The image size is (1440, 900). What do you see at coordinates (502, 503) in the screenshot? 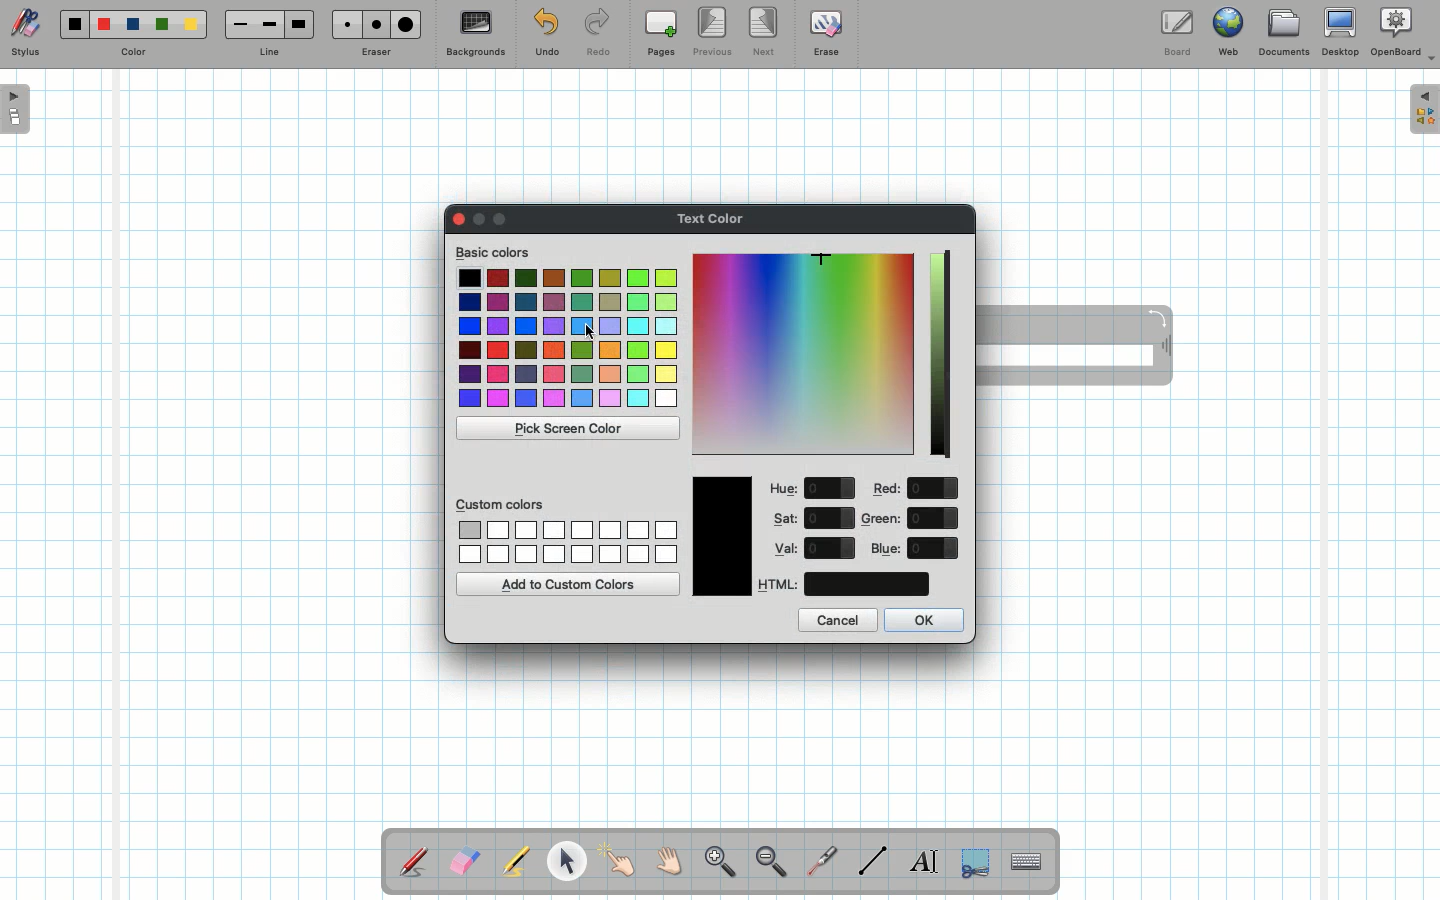
I see `Custom colors` at bounding box center [502, 503].